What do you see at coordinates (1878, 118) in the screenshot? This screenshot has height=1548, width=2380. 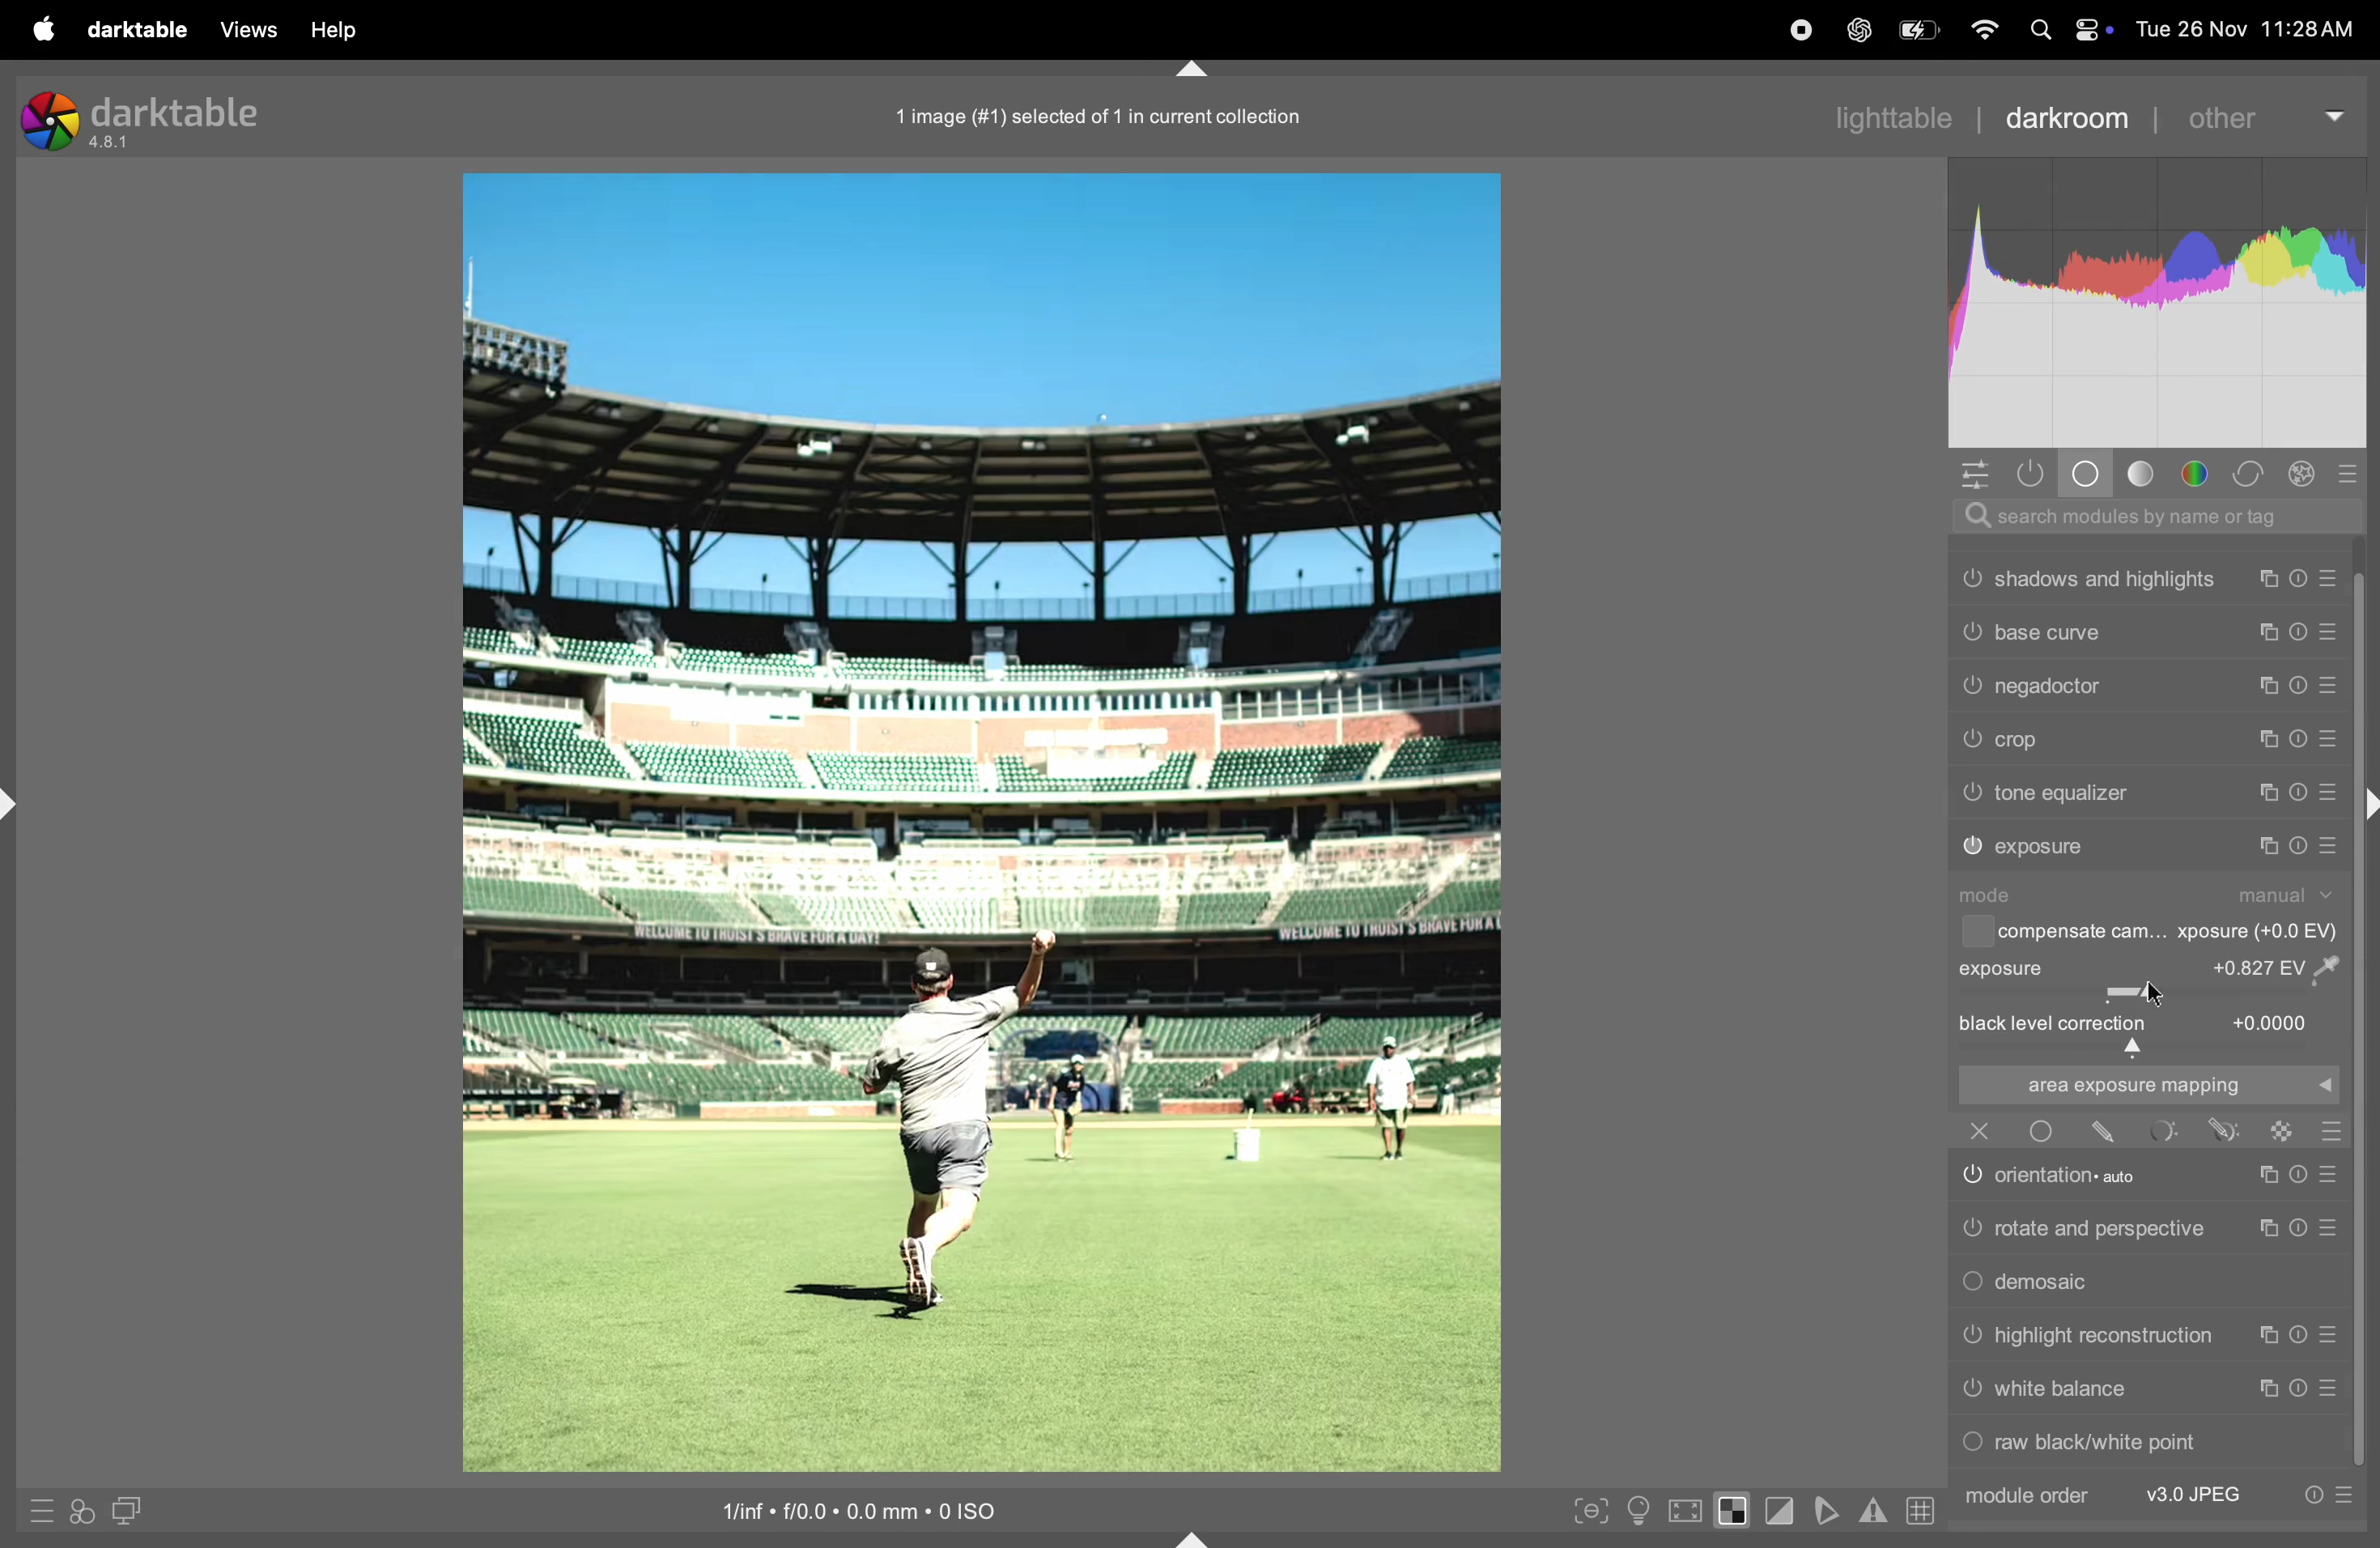 I see `lightable` at bounding box center [1878, 118].